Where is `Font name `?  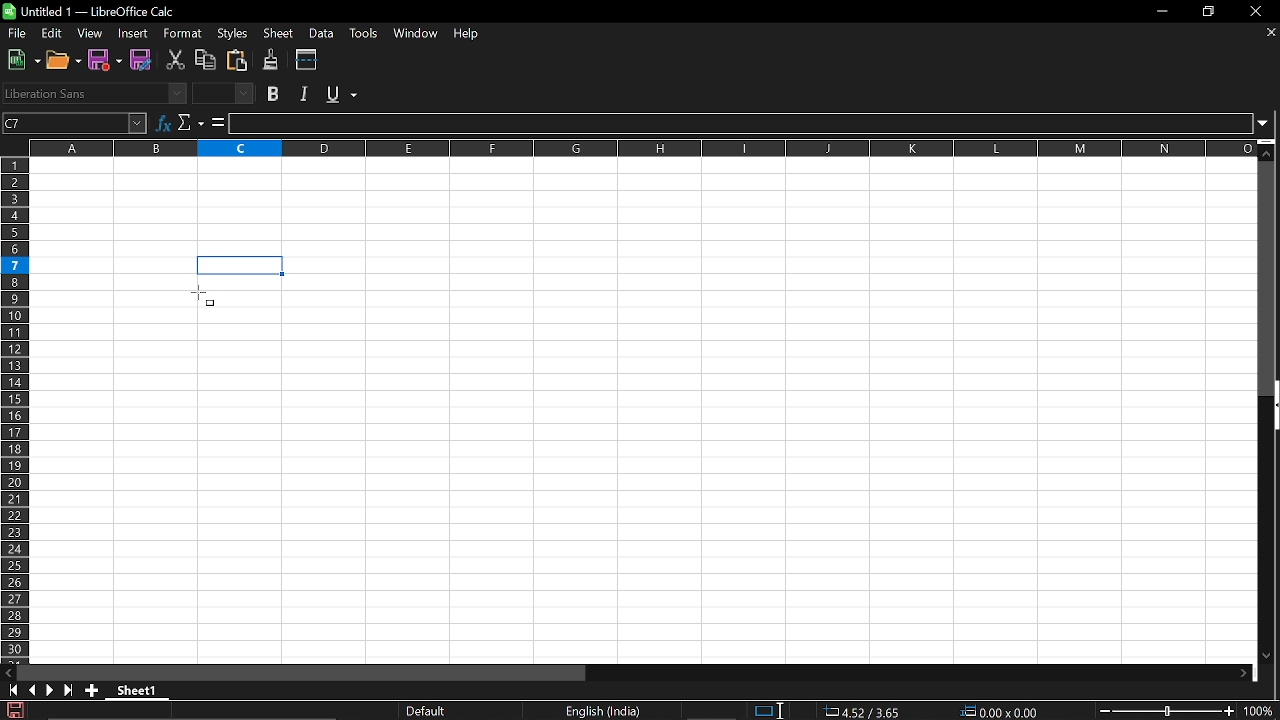 Font name  is located at coordinates (94, 93).